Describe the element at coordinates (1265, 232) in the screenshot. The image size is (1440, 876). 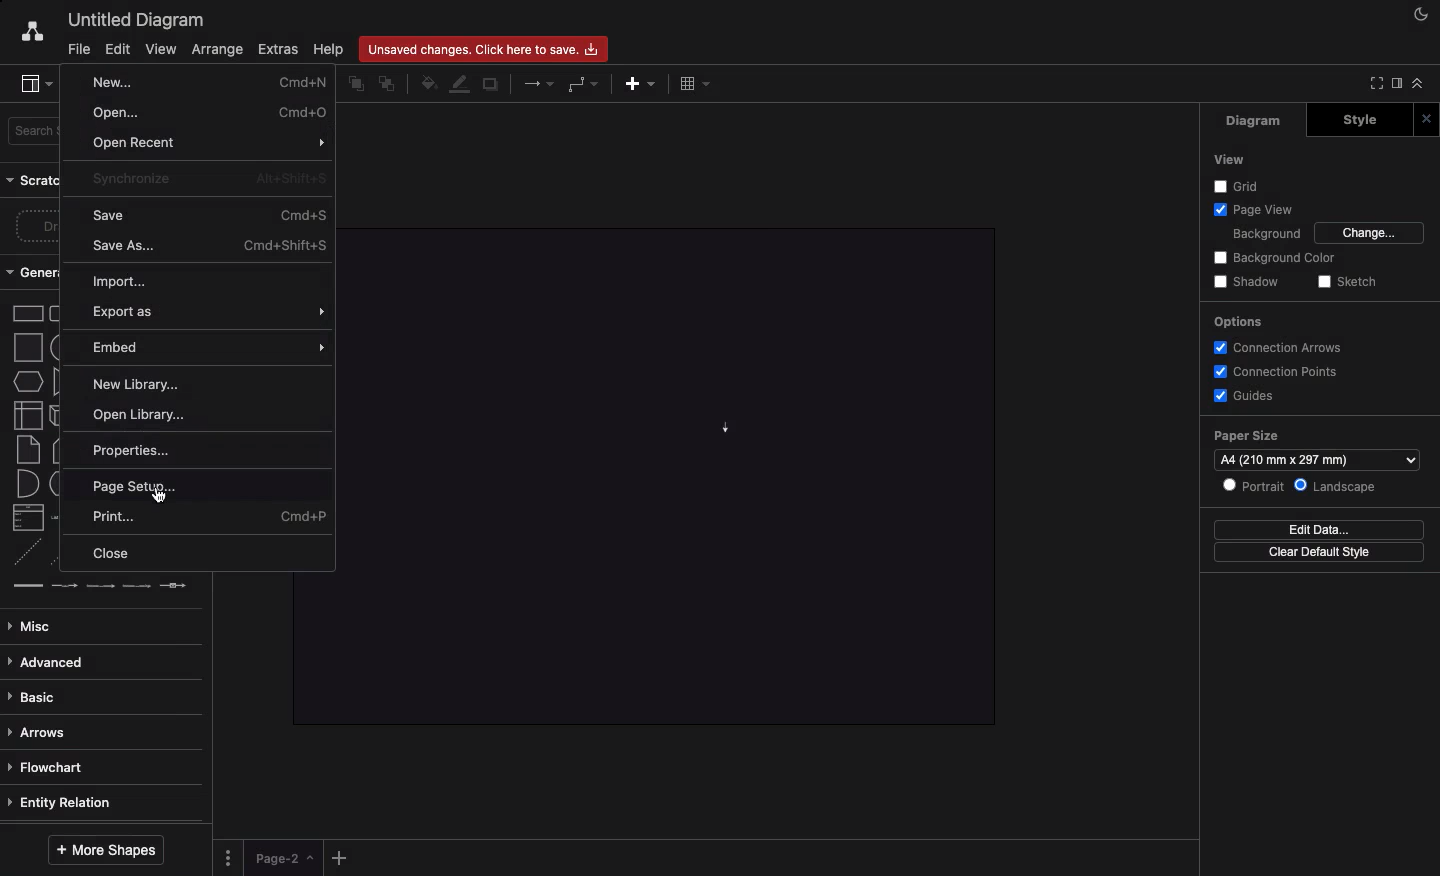
I see `Background` at that location.